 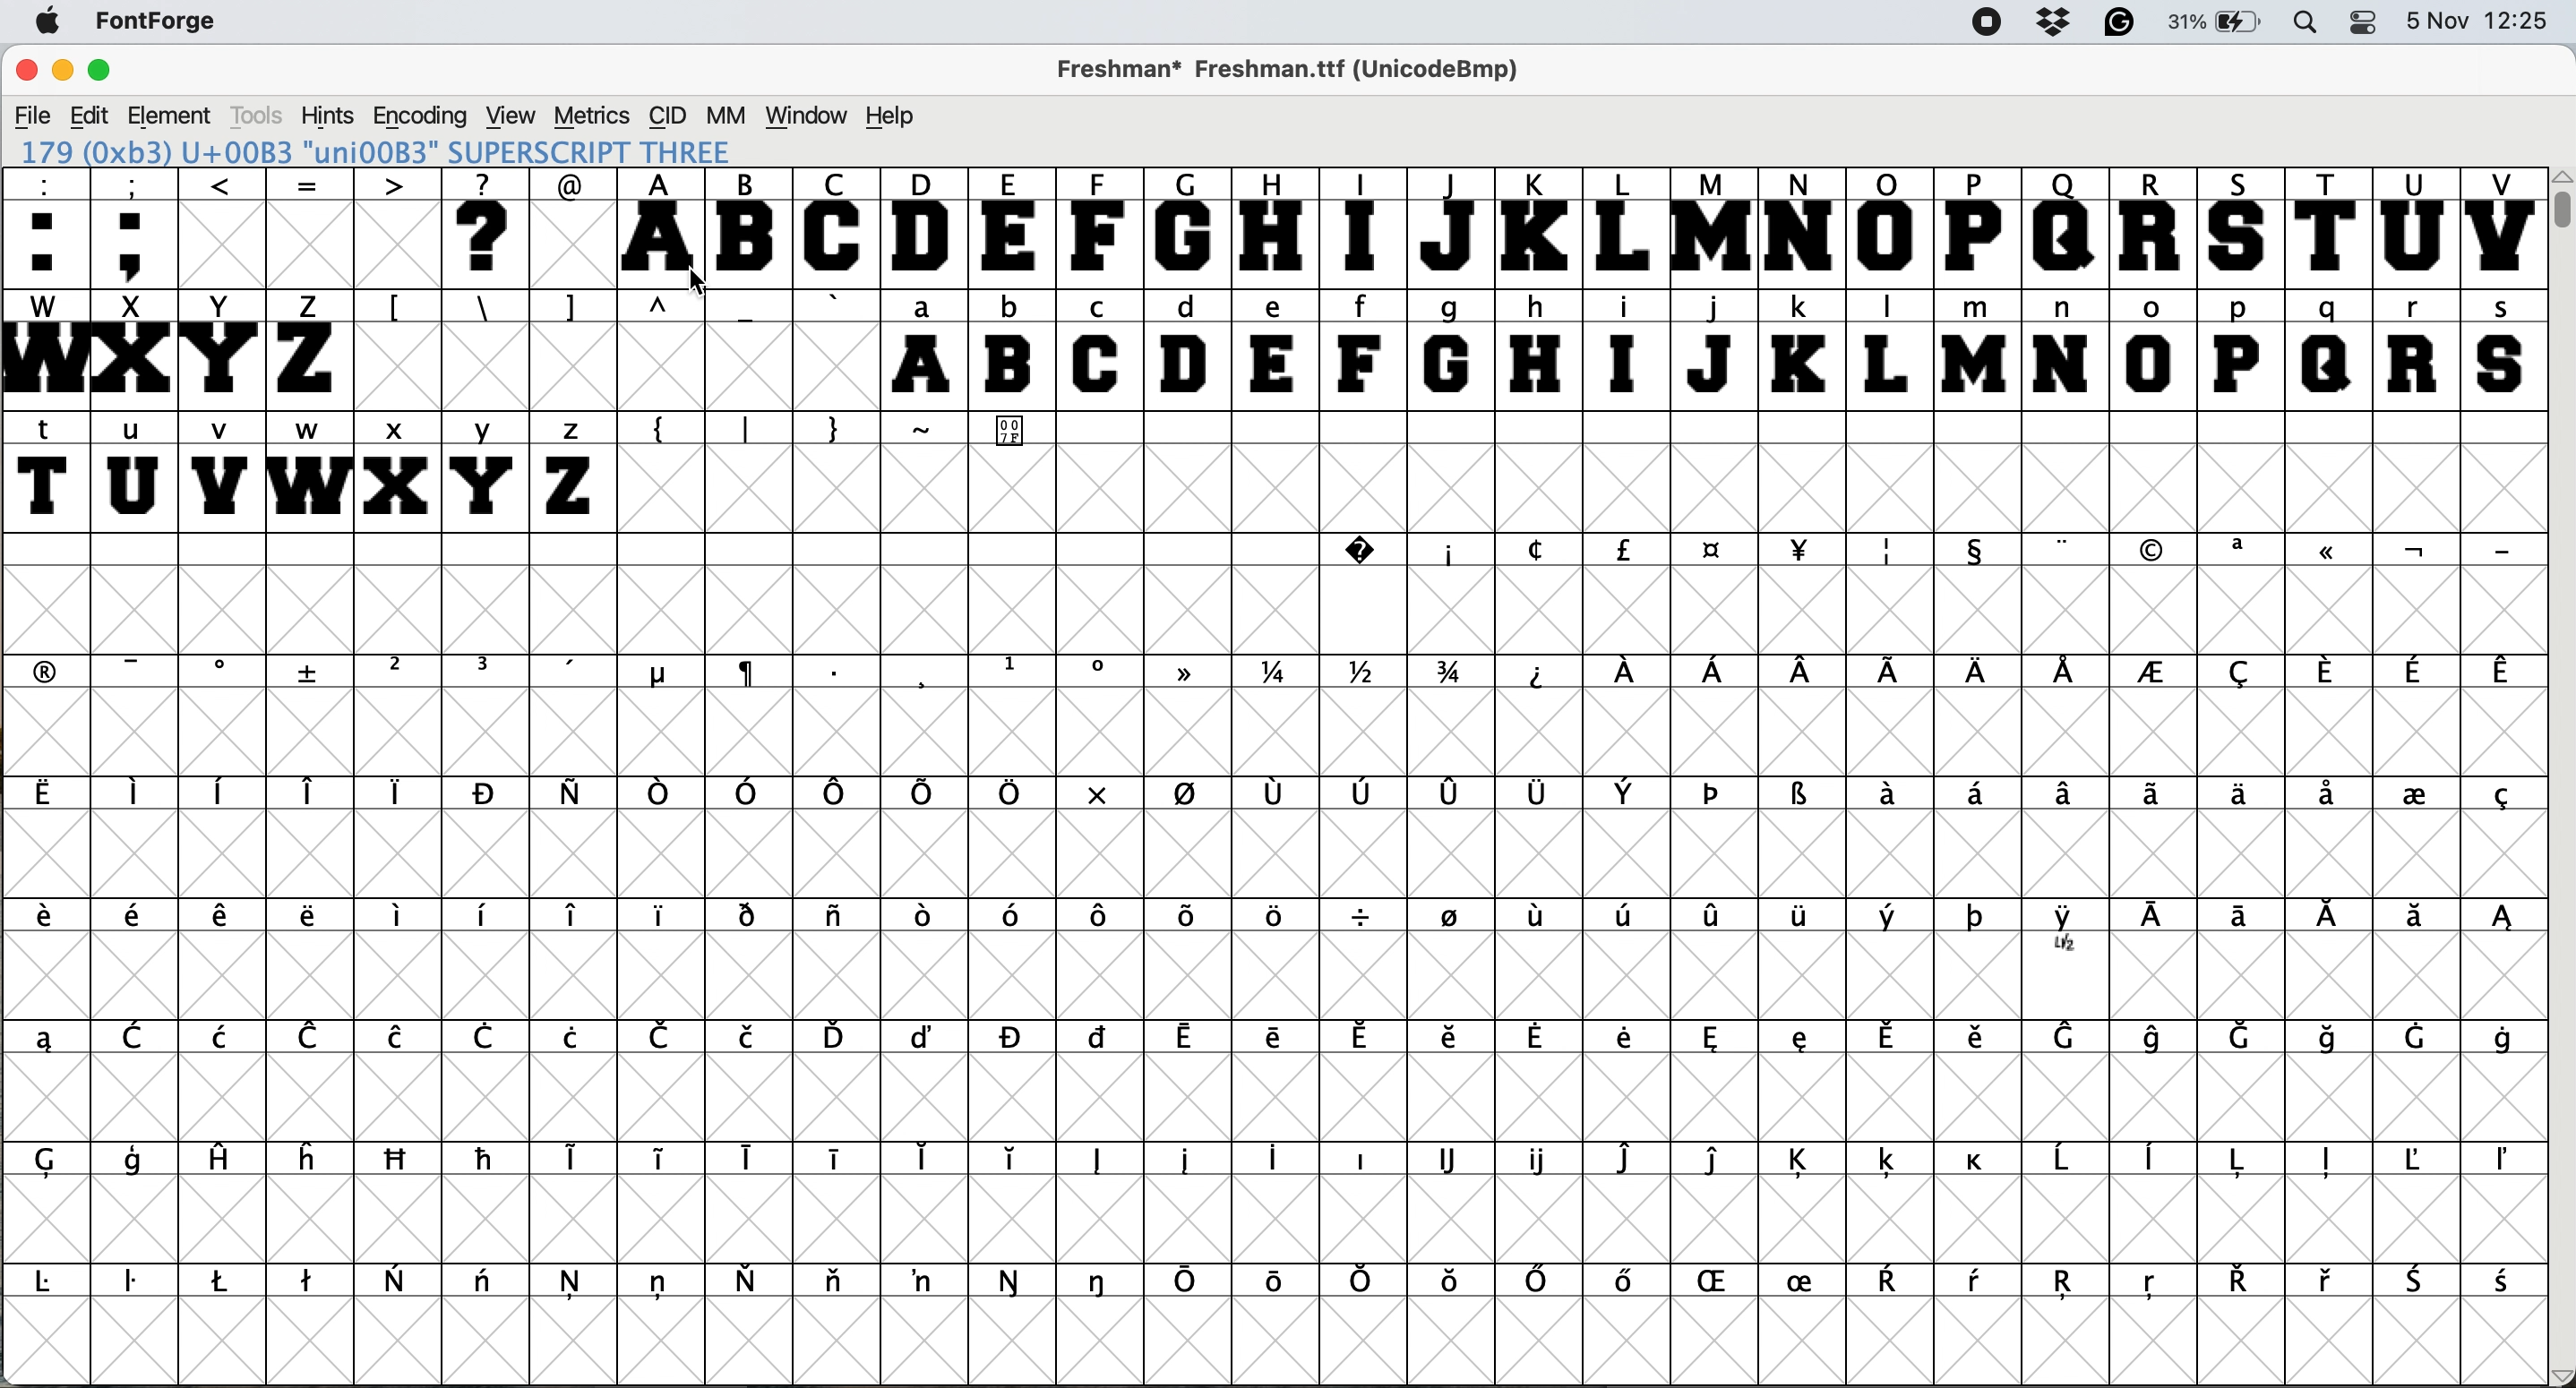 I want to click on symbol, so click(x=1630, y=1046).